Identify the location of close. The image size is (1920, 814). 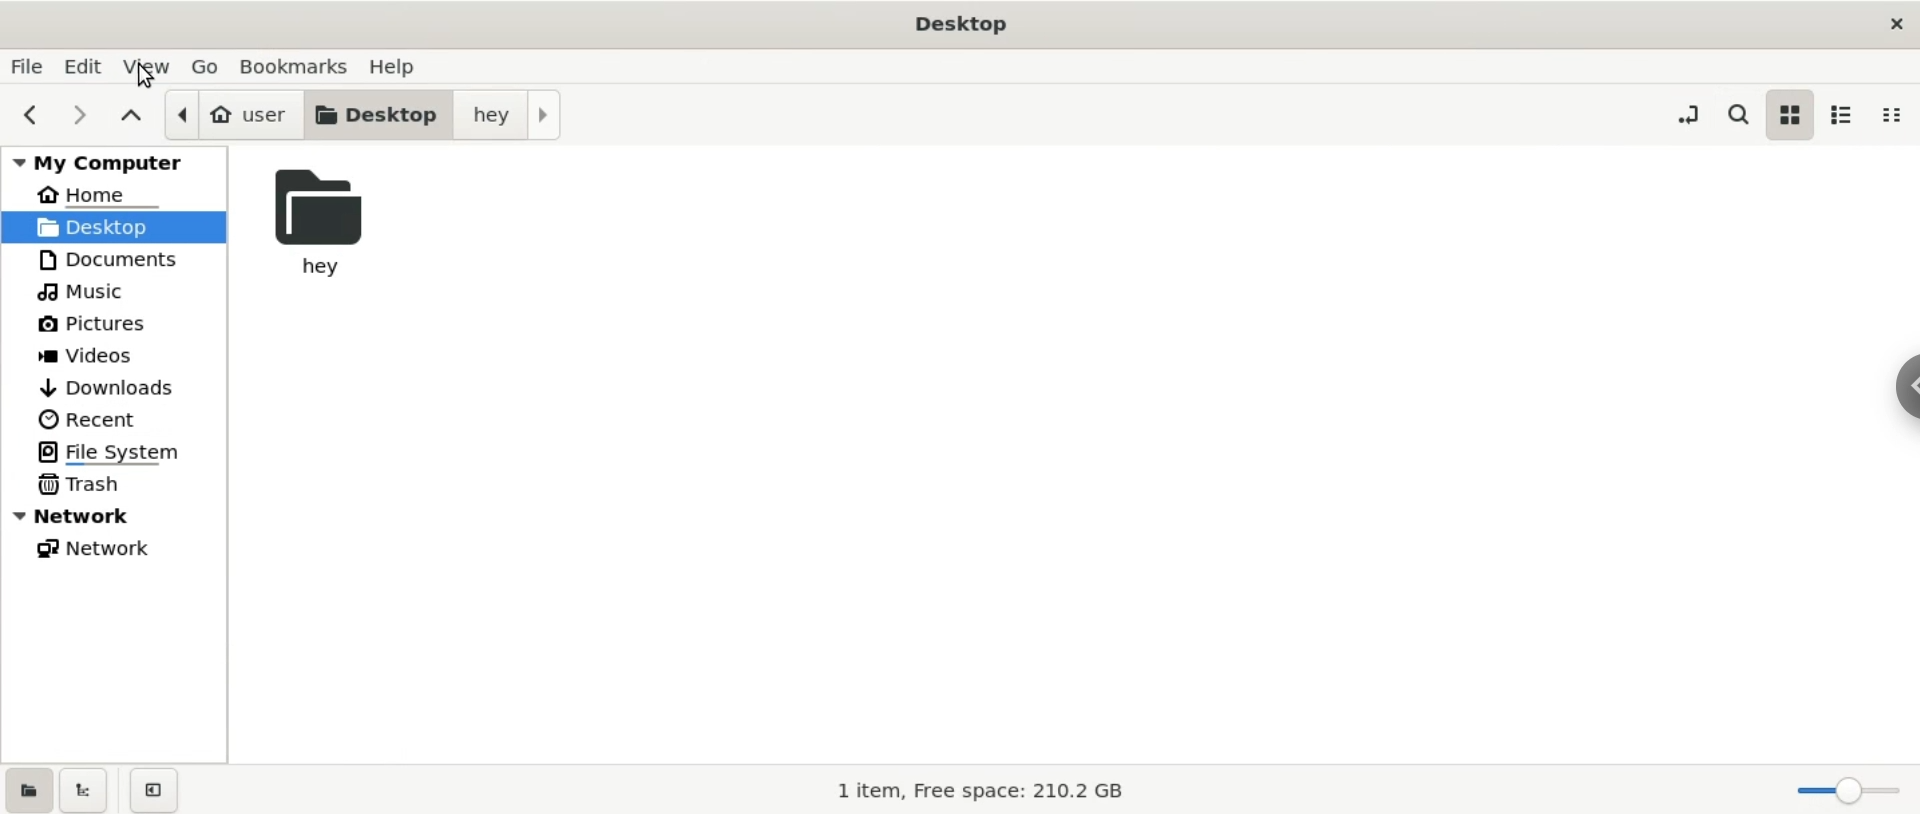
(1892, 23).